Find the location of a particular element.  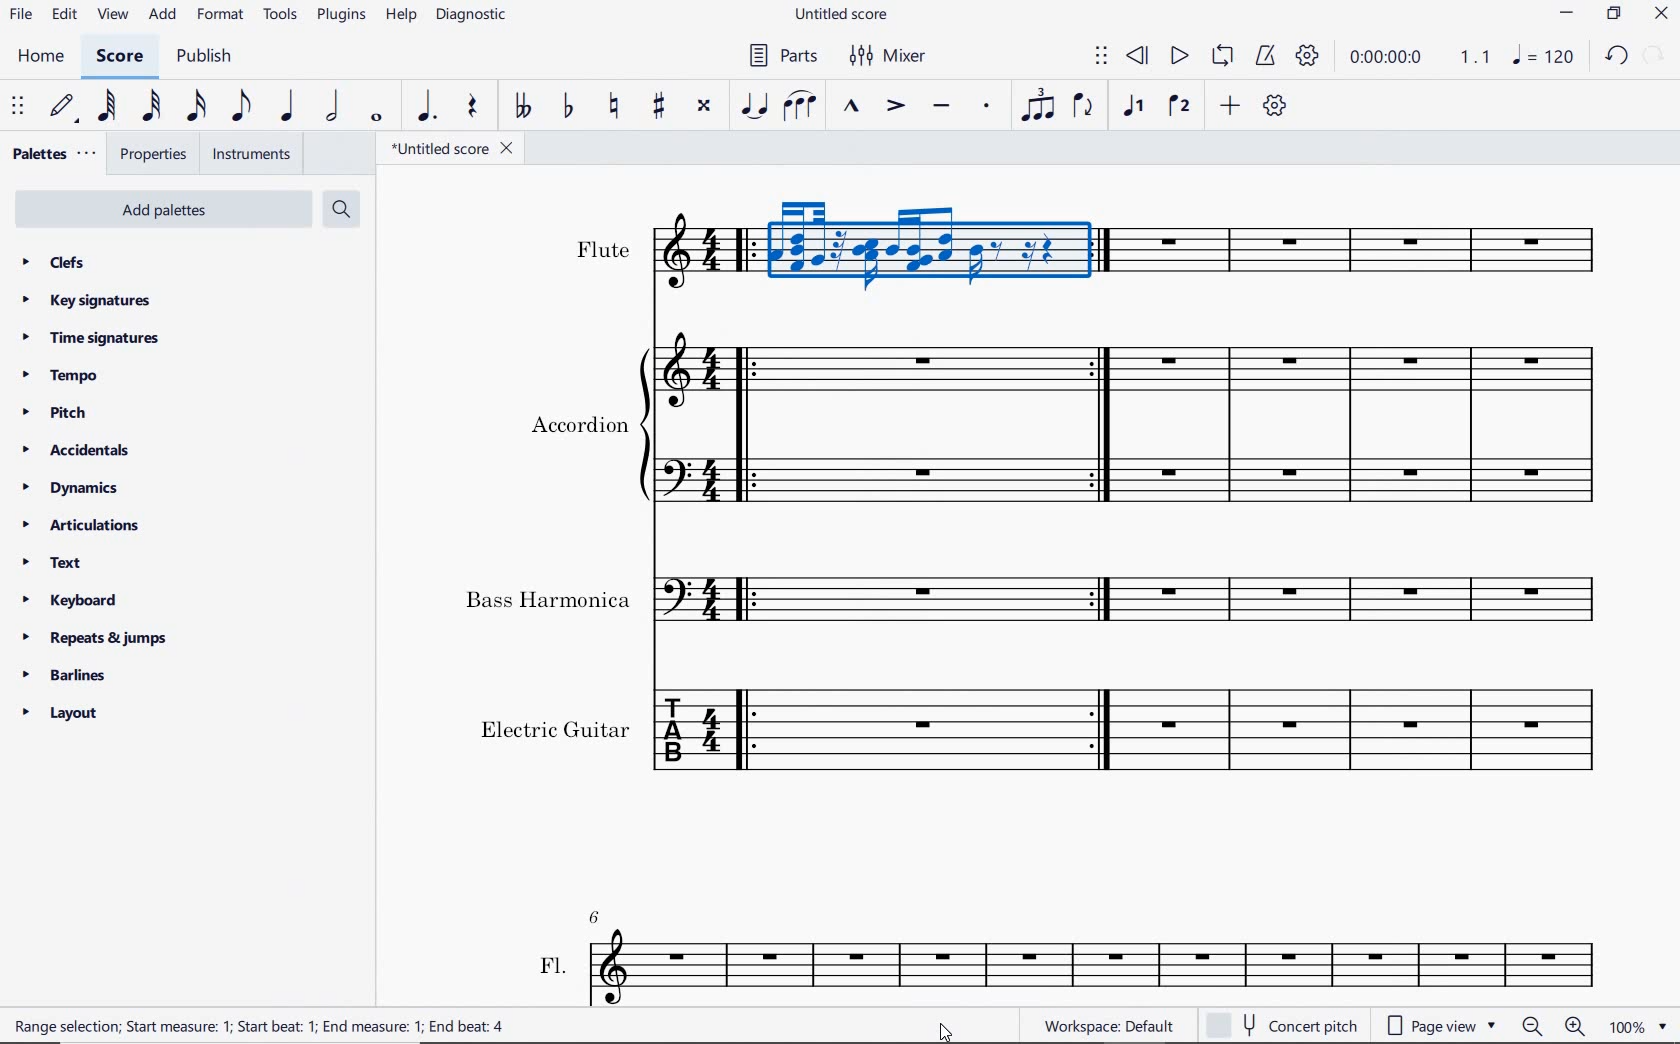

cursor is located at coordinates (948, 1031).